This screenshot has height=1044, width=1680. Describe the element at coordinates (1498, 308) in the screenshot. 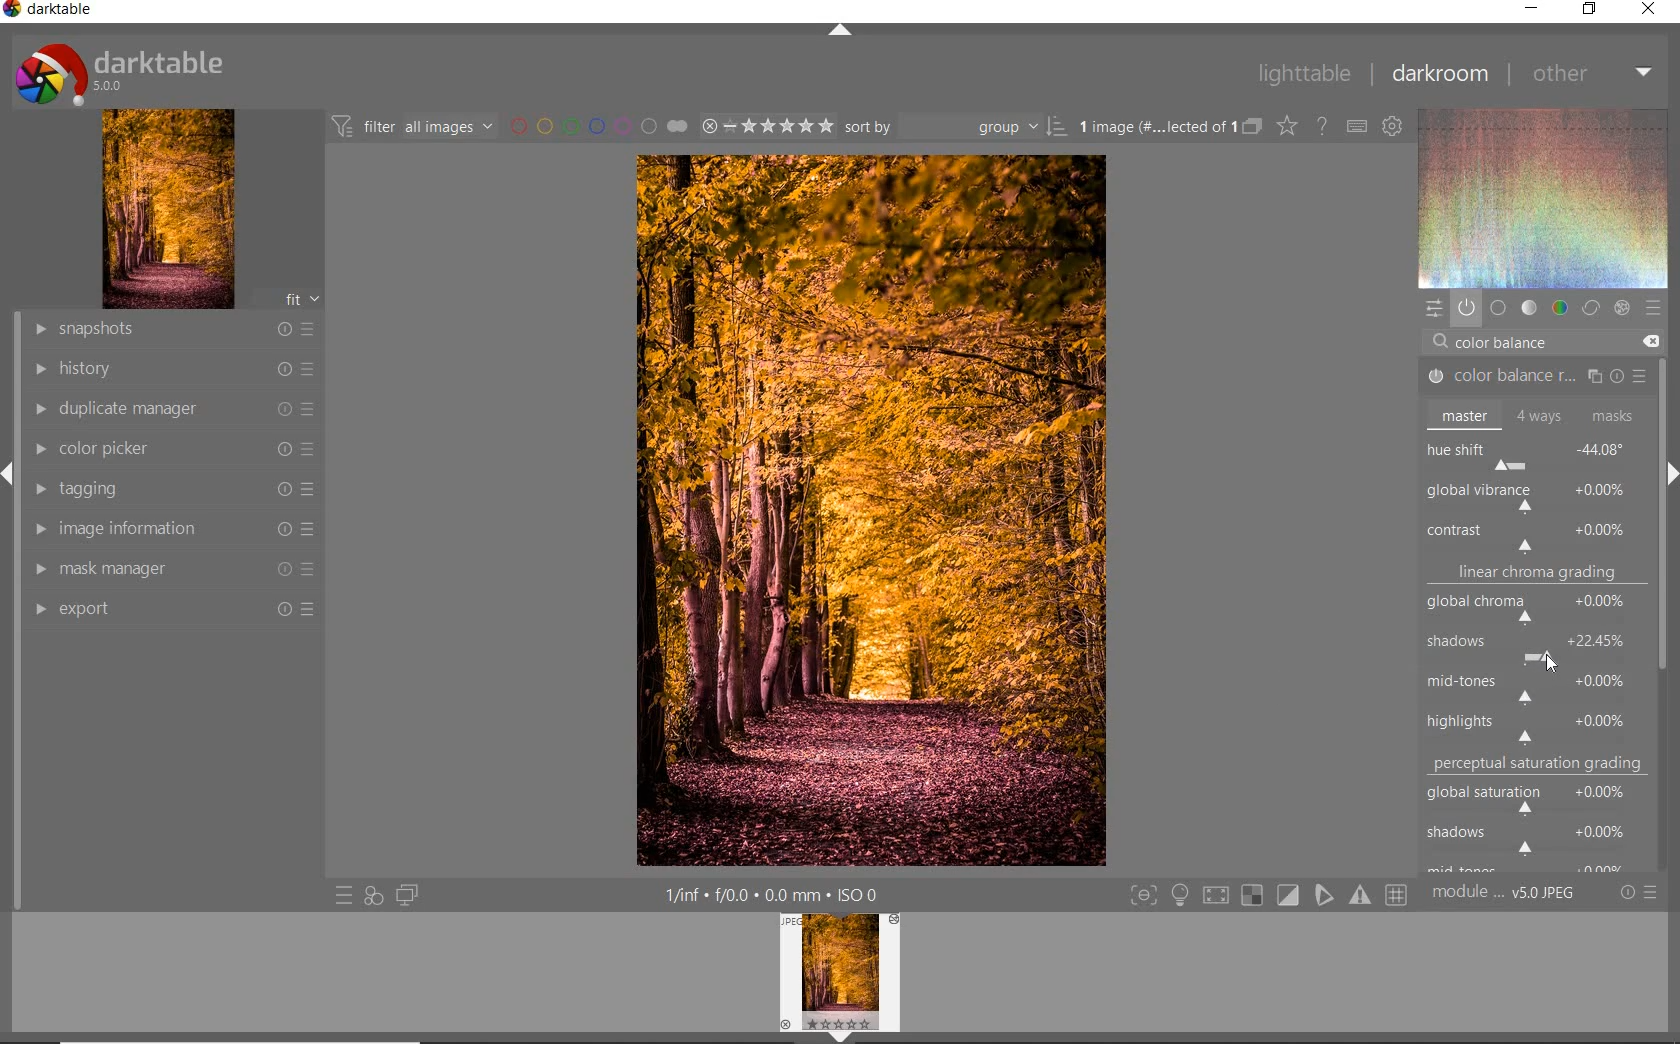

I see `base` at that location.